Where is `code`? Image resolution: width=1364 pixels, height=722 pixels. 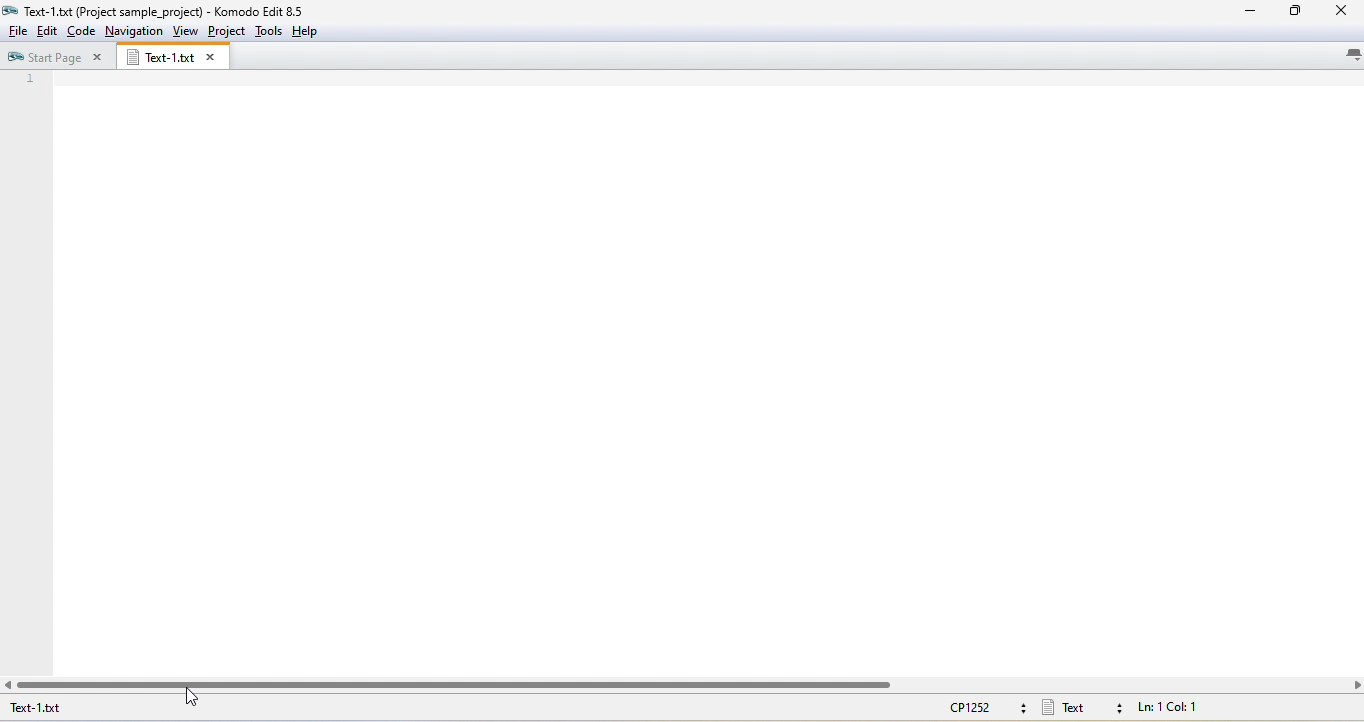 code is located at coordinates (82, 31).